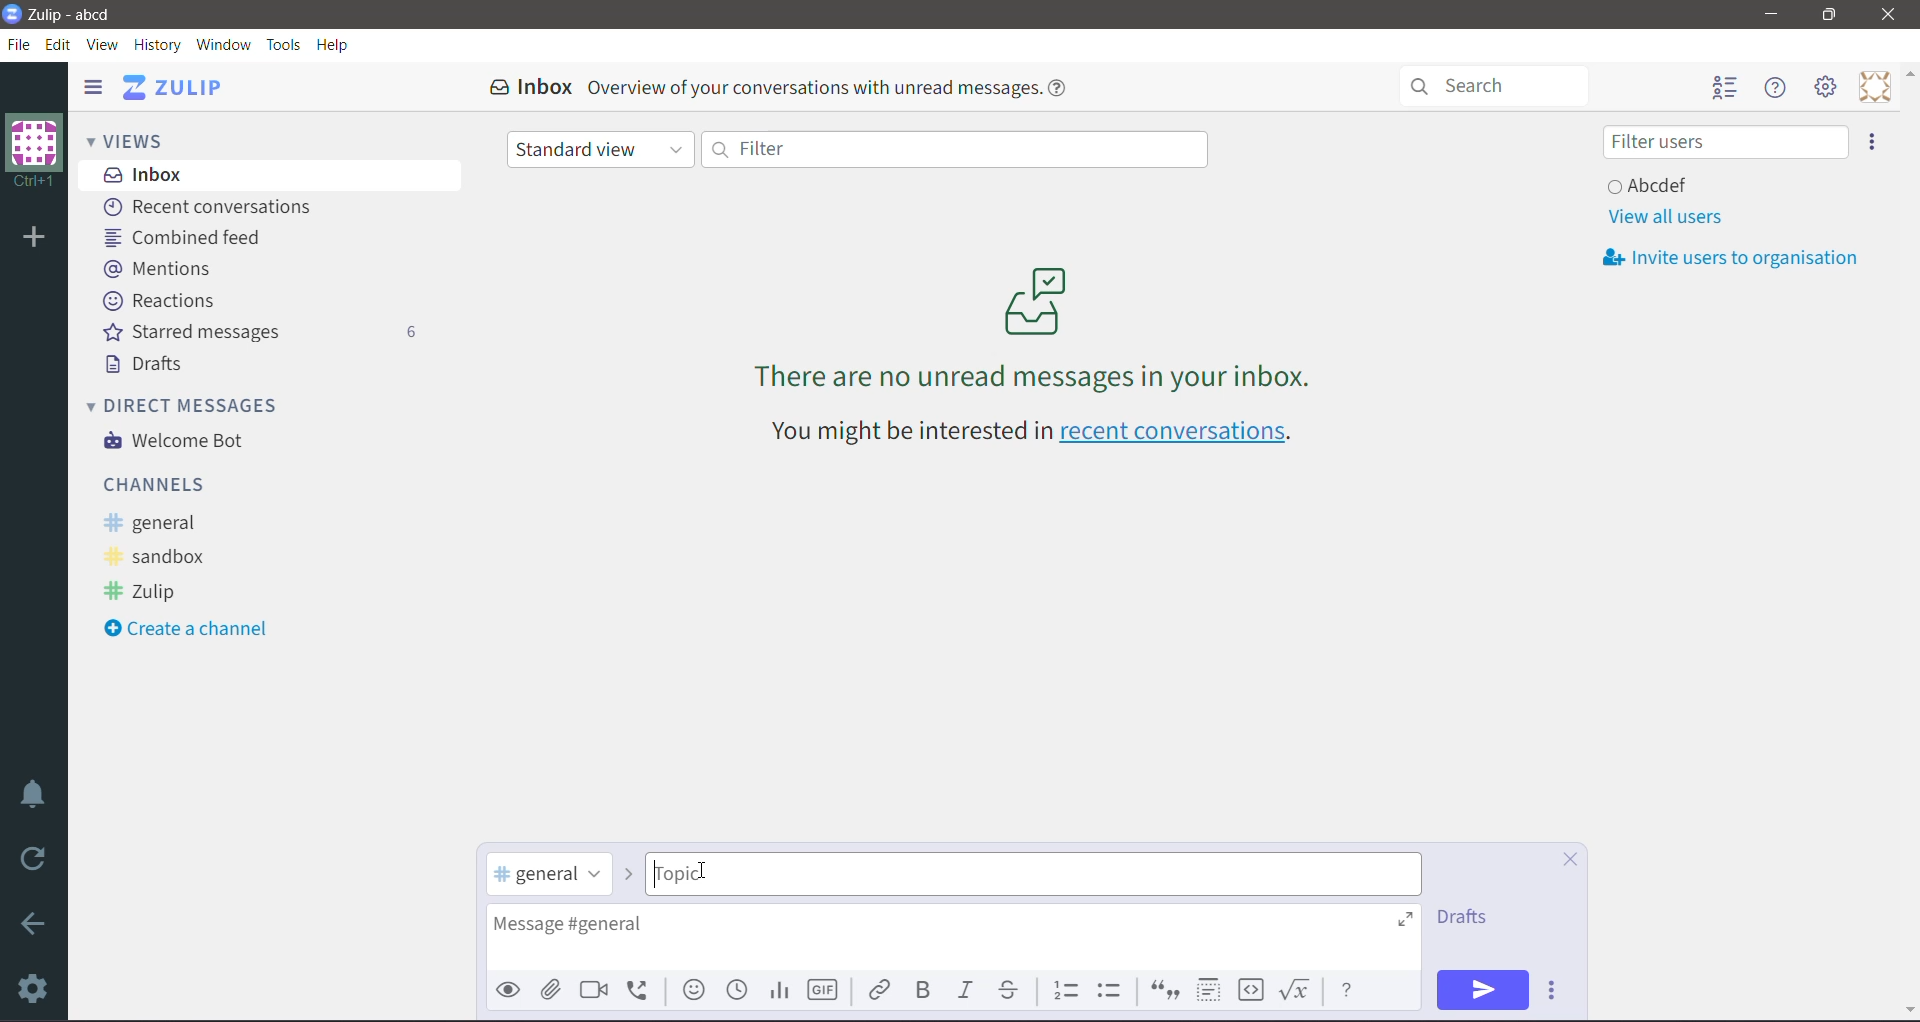 This screenshot has width=1920, height=1022. Describe the element at coordinates (223, 44) in the screenshot. I see `Window` at that location.